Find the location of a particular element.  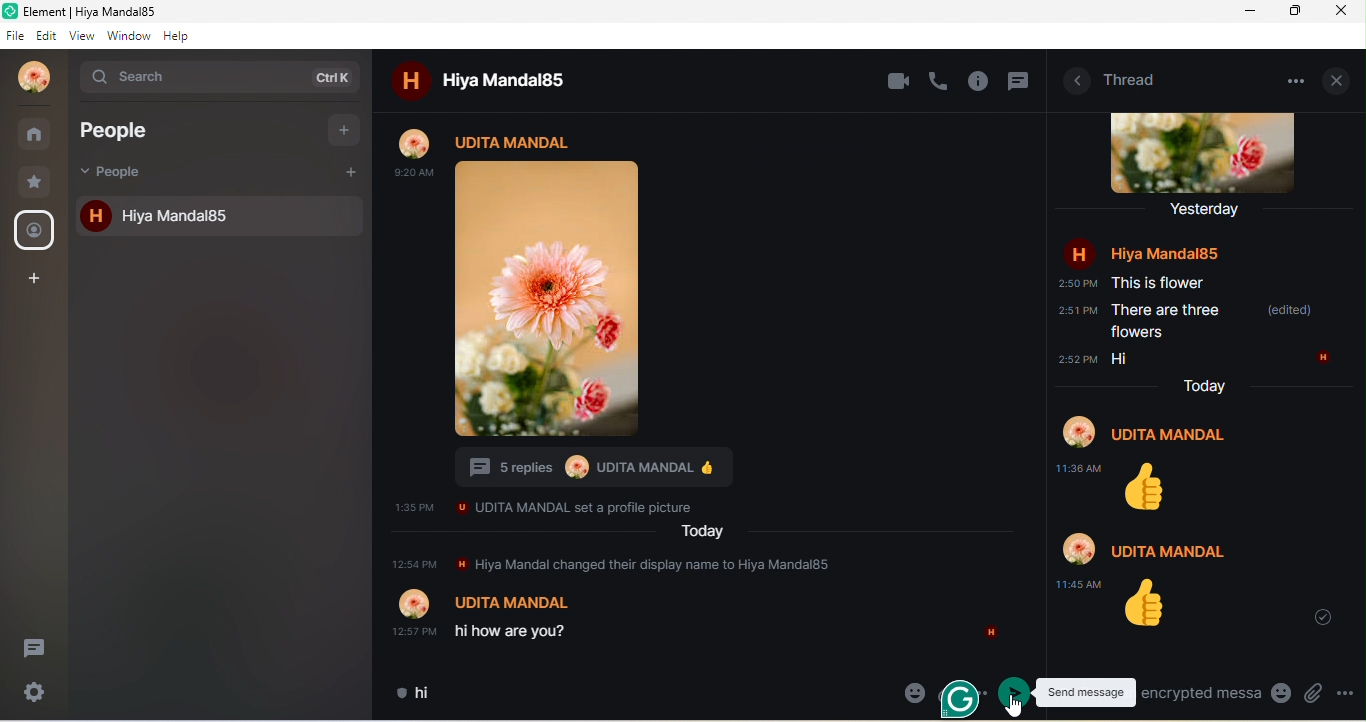

add is located at coordinates (345, 130).